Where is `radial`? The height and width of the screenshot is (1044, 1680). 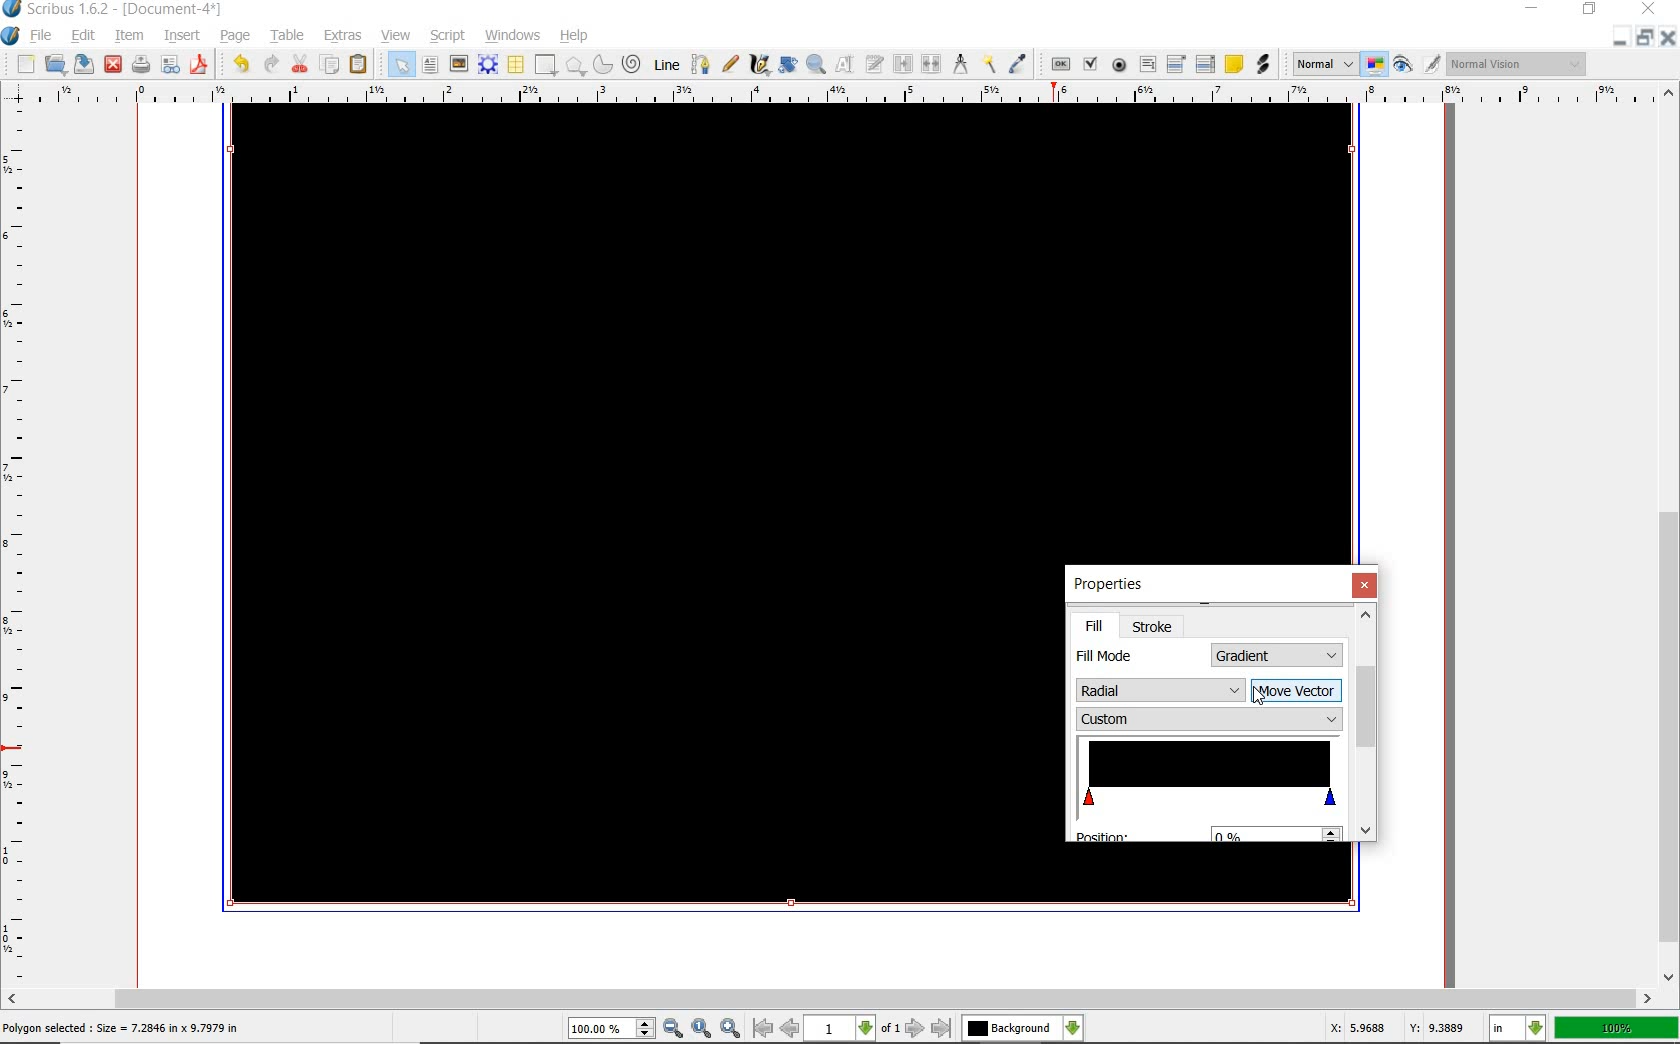 radial is located at coordinates (1160, 691).